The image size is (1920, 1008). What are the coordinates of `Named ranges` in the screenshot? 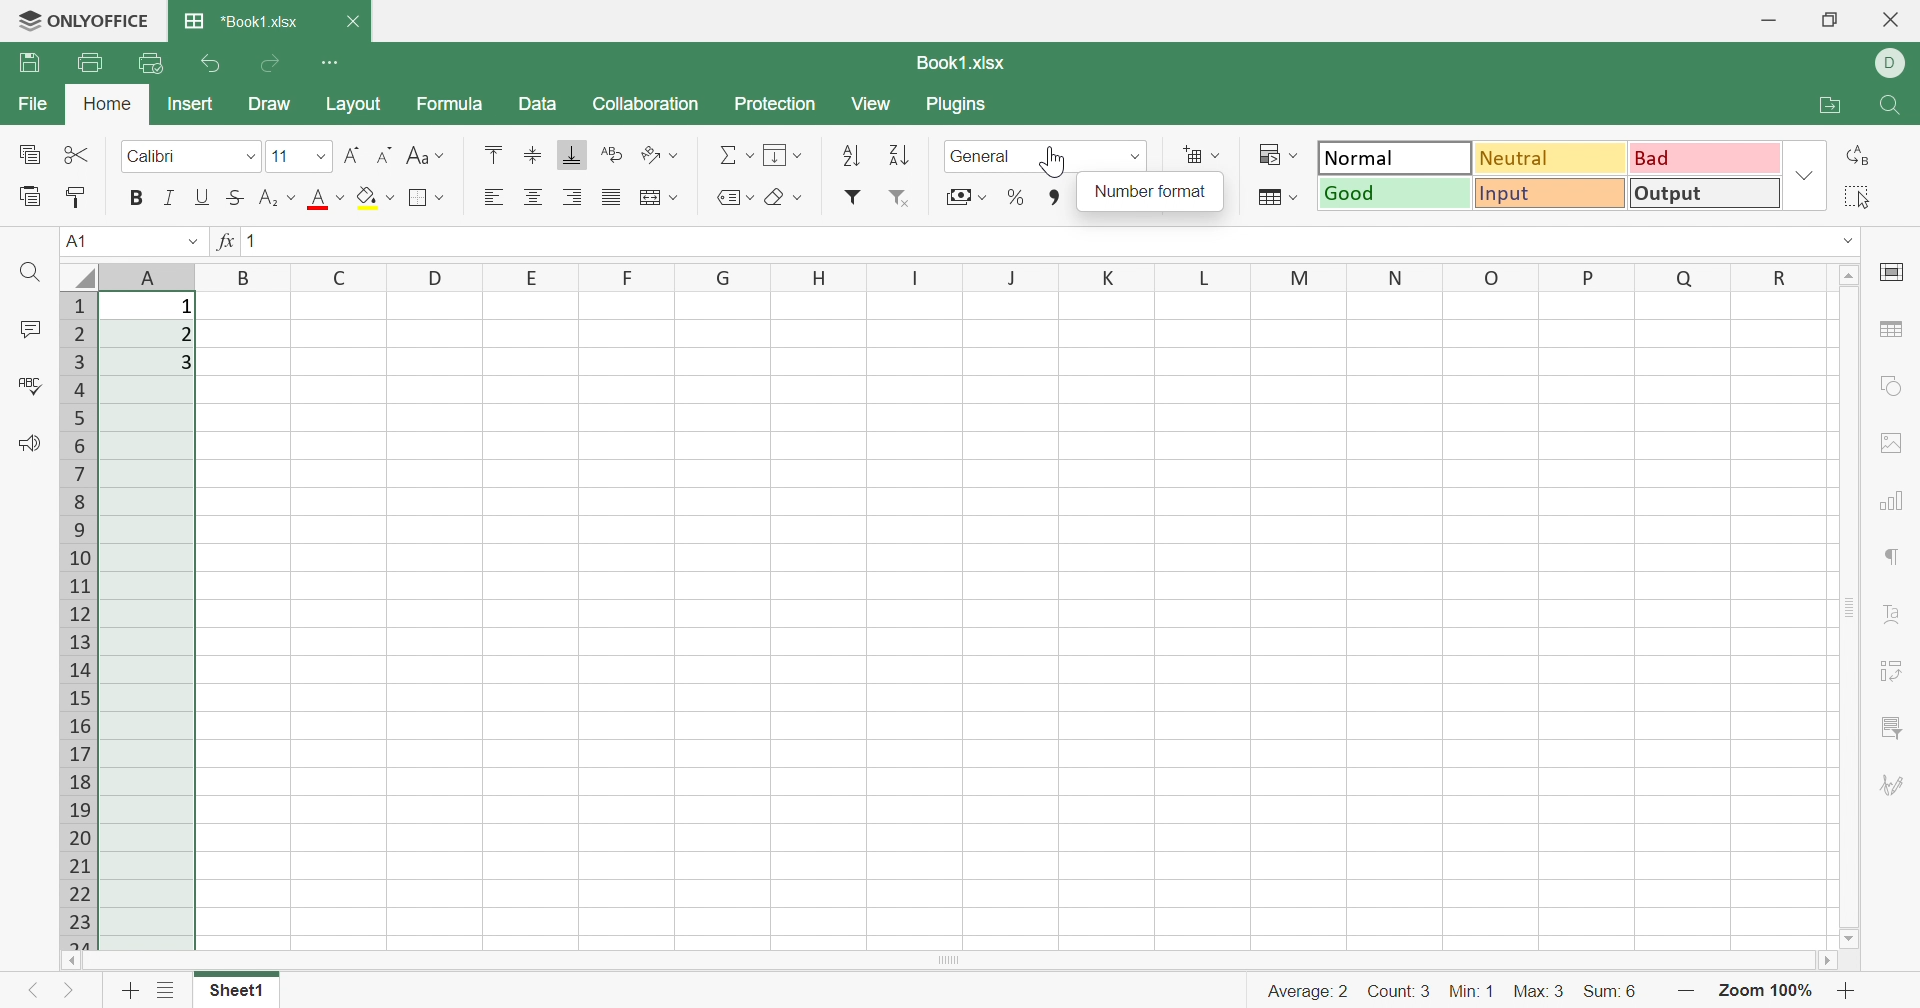 It's located at (732, 197).